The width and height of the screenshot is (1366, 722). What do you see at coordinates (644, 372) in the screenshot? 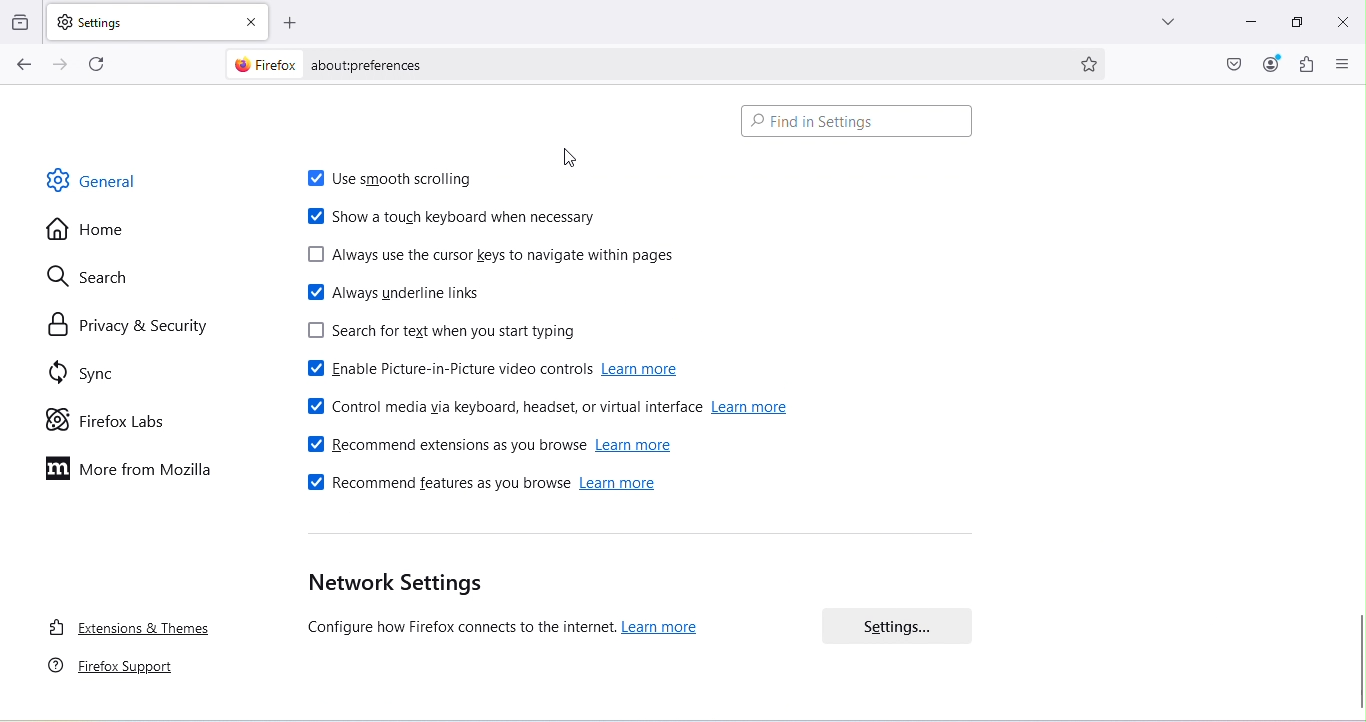
I see `learn more` at bounding box center [644, 372].